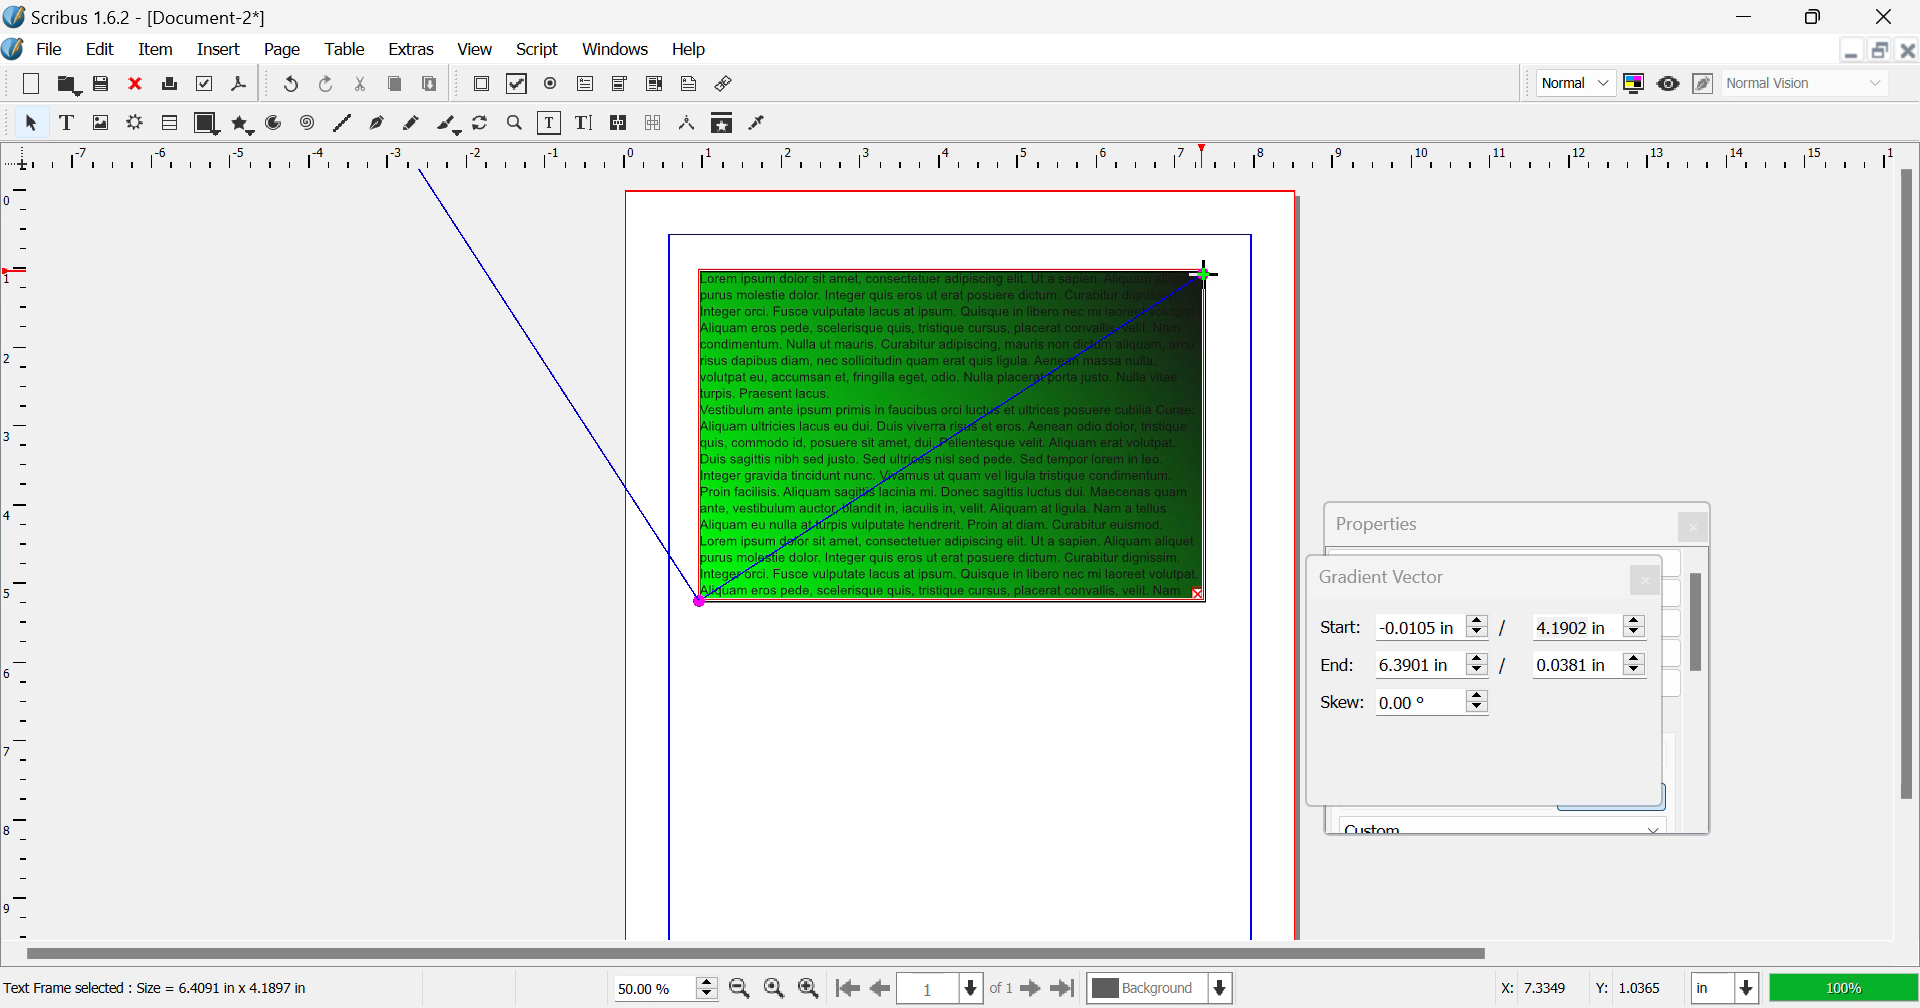 Image resolution: width=1920 pixels, height=1008 pixels. I want to click on Gradient Vector Start, so click(1484, 628).